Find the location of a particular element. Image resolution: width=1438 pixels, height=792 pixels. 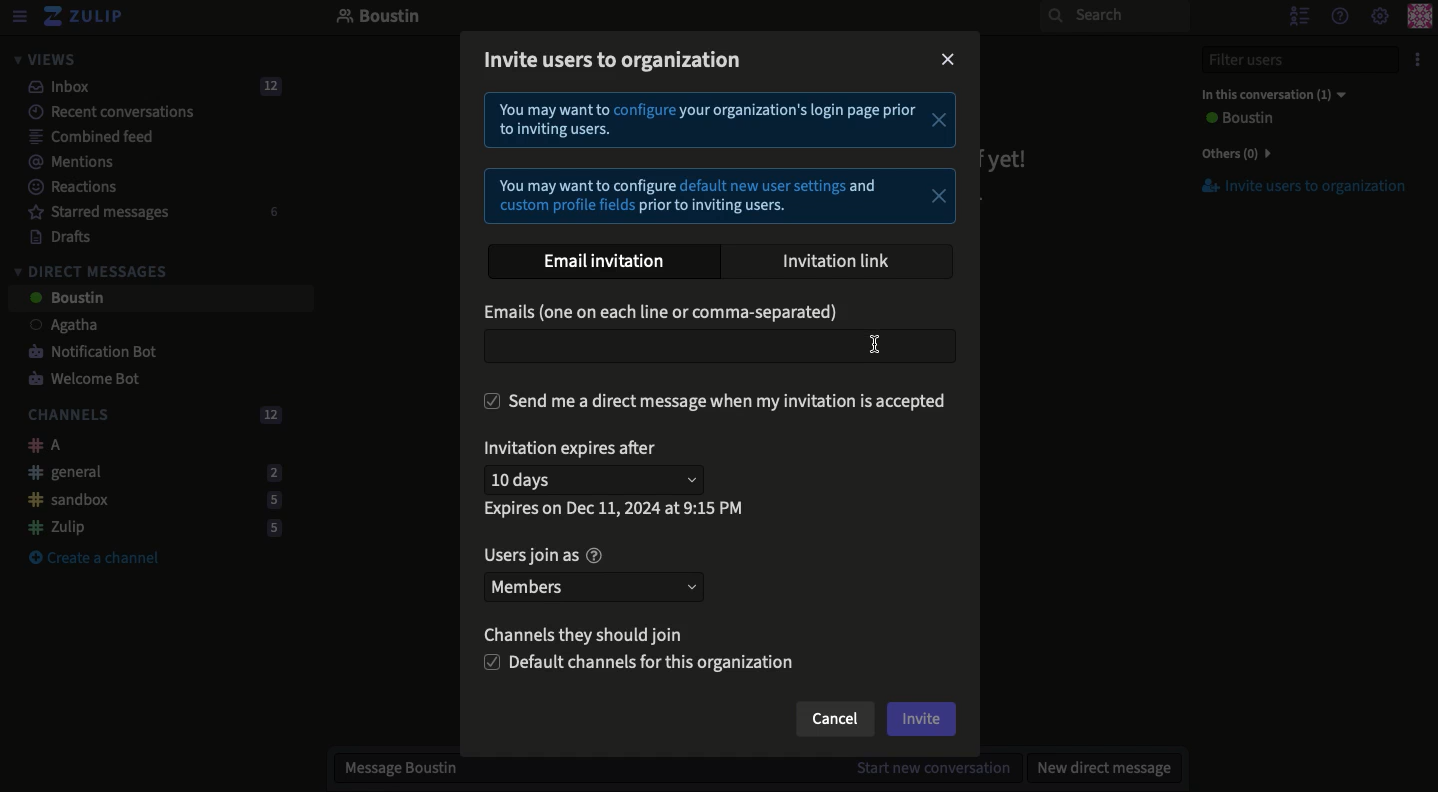

A is located at coordinates (39, 445).